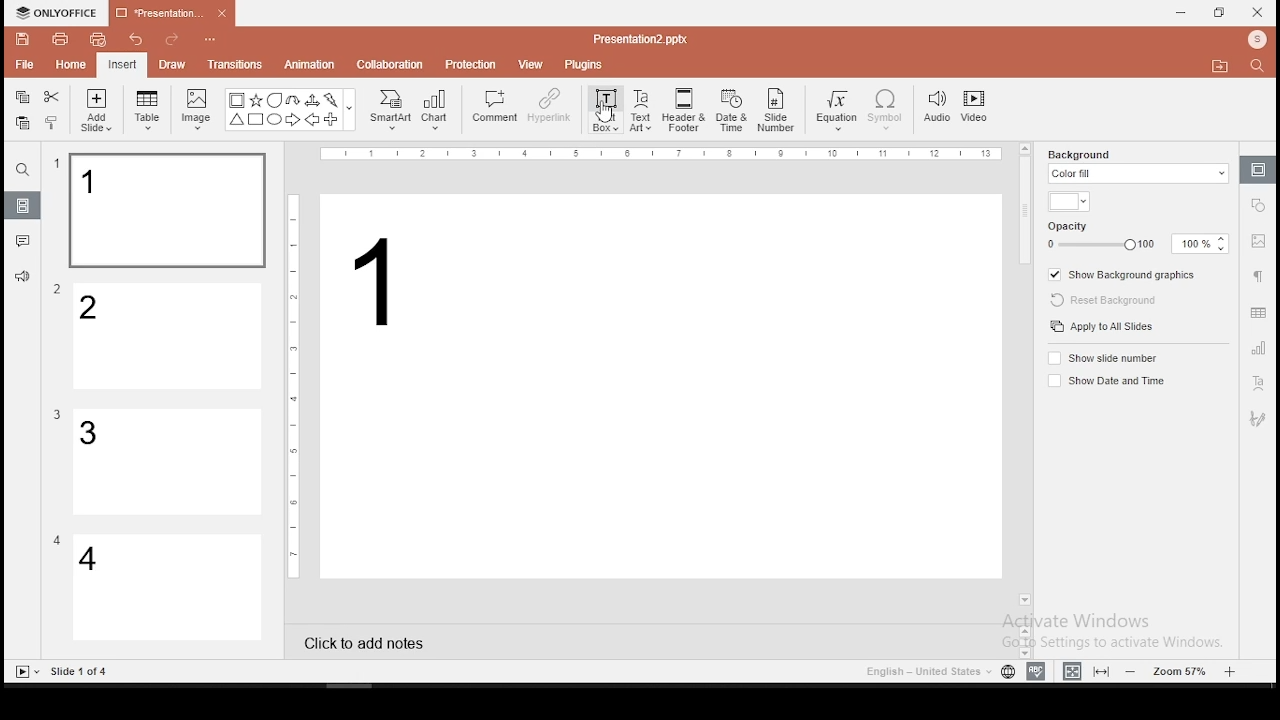 The width and height of the screenshot is (1280, 720). I want to click on show date and time on/off, so click(1105, 380).